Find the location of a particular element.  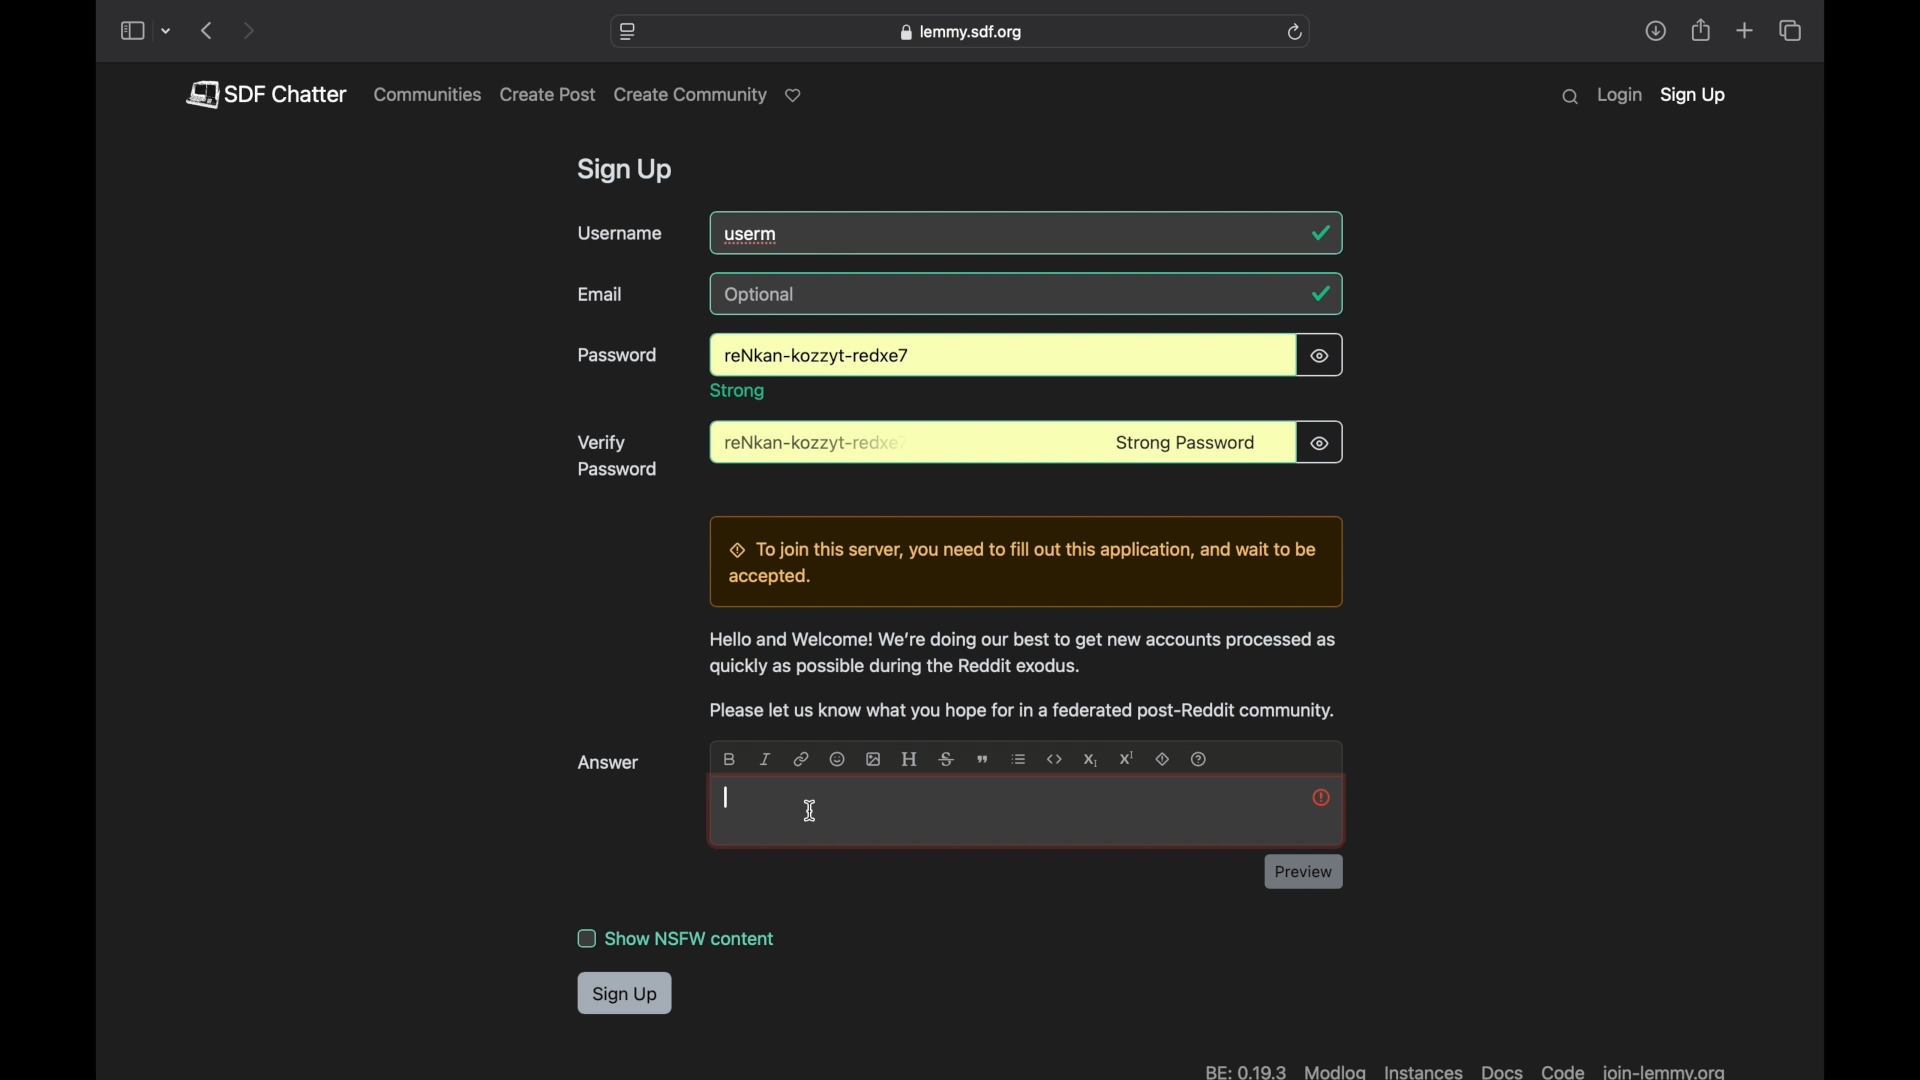

review is located at coordinates (1303, 871).